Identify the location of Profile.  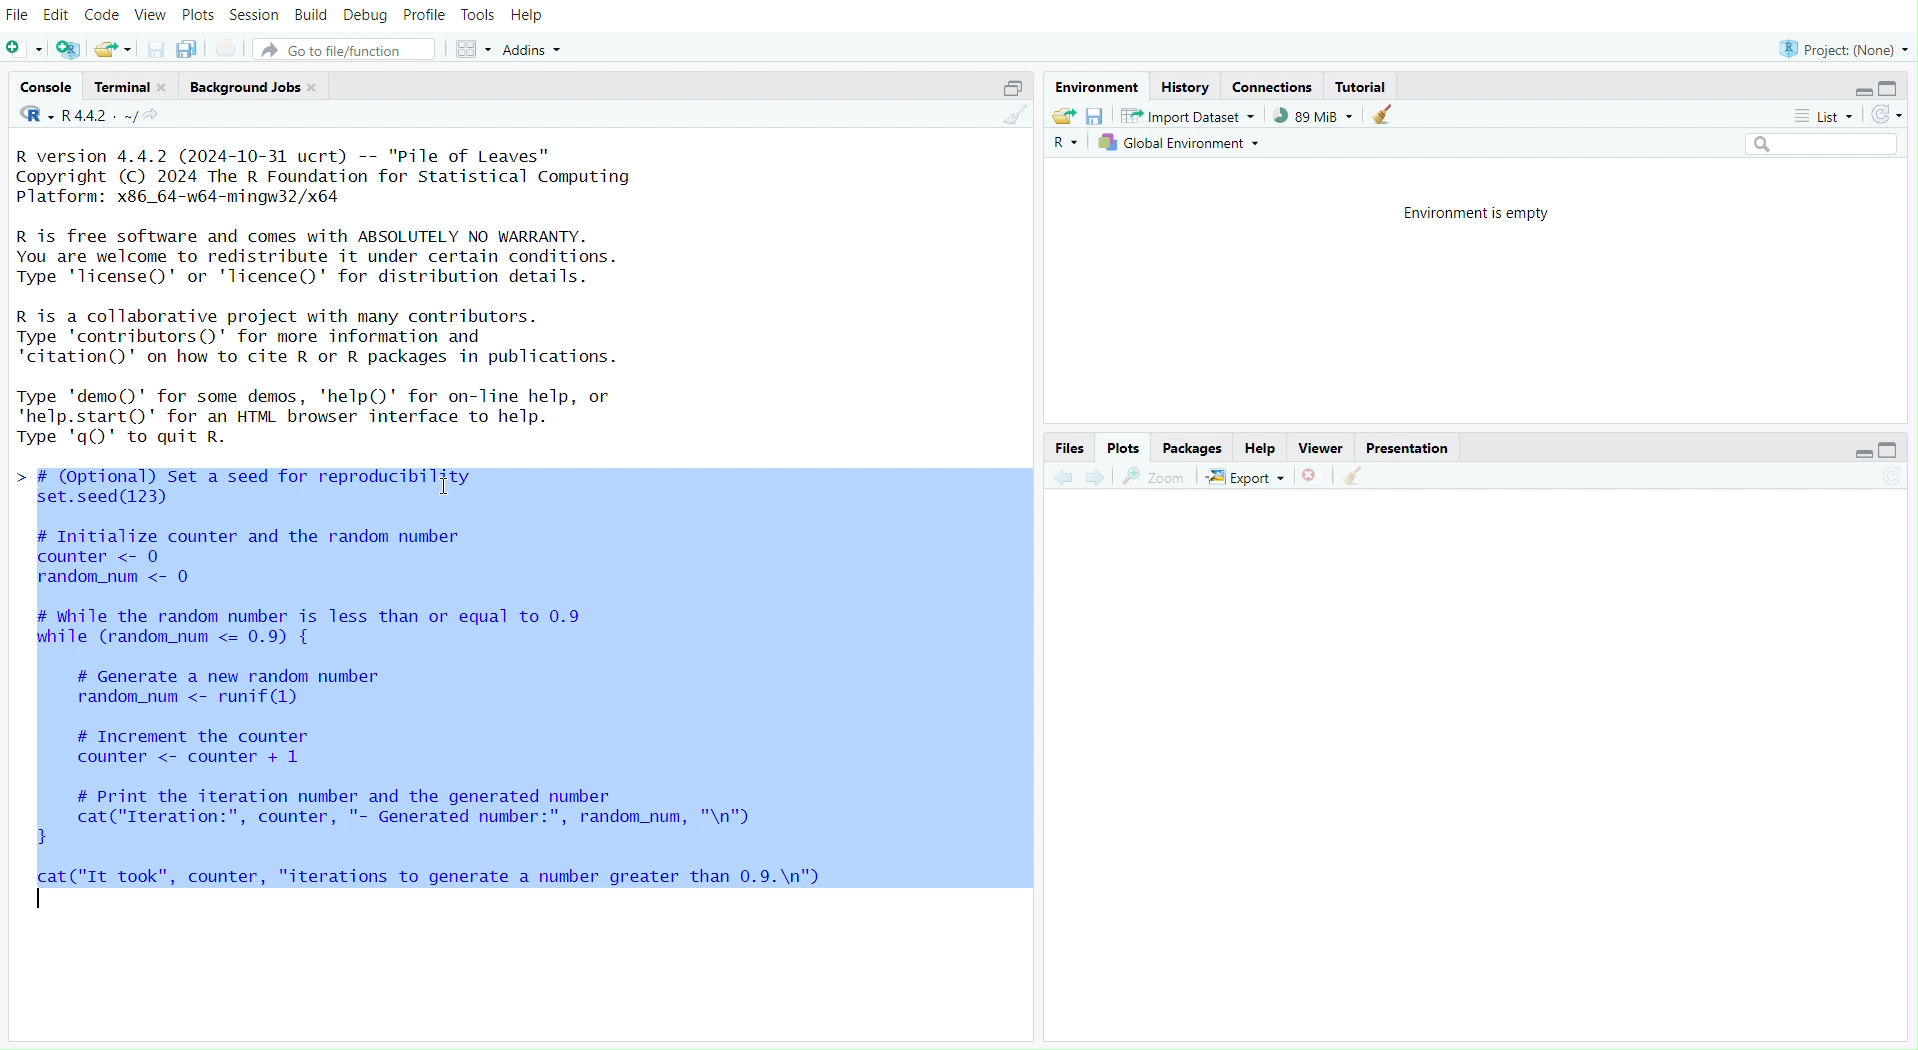
(422, 16).